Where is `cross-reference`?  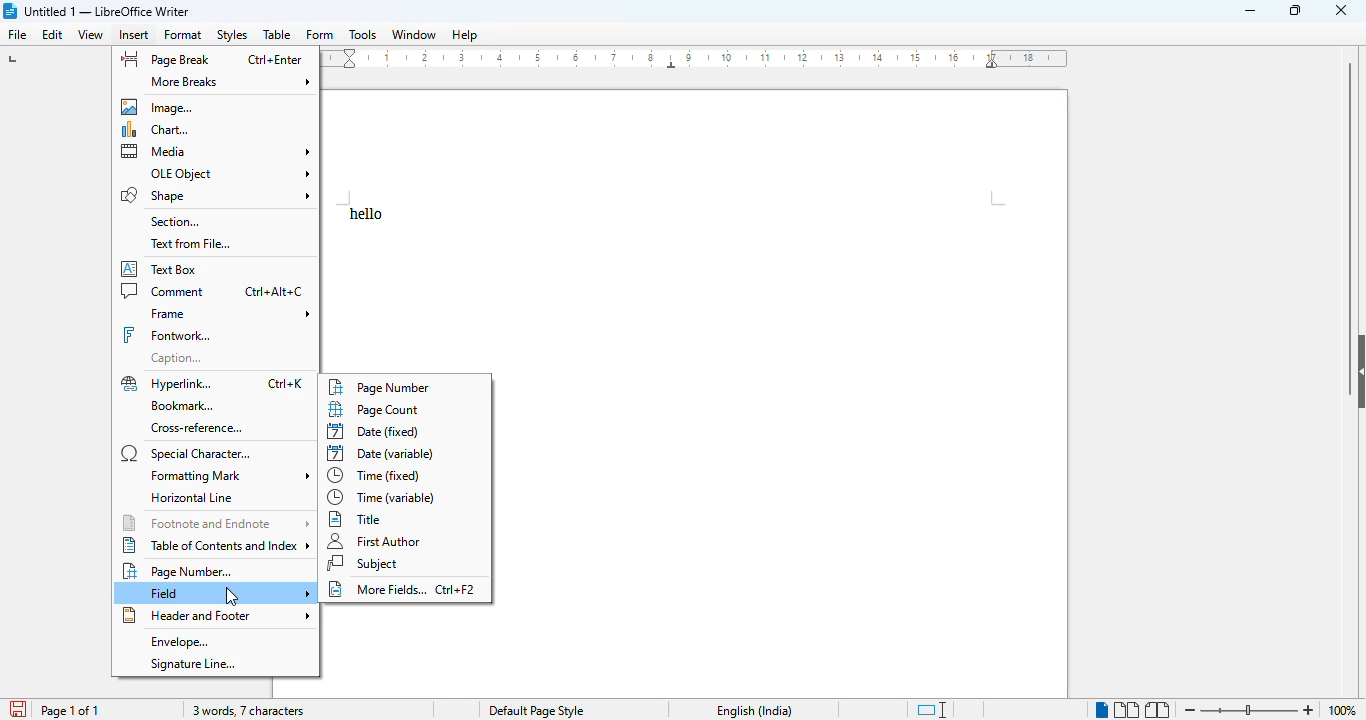 cross-reference is located at coordinates (197, 429).